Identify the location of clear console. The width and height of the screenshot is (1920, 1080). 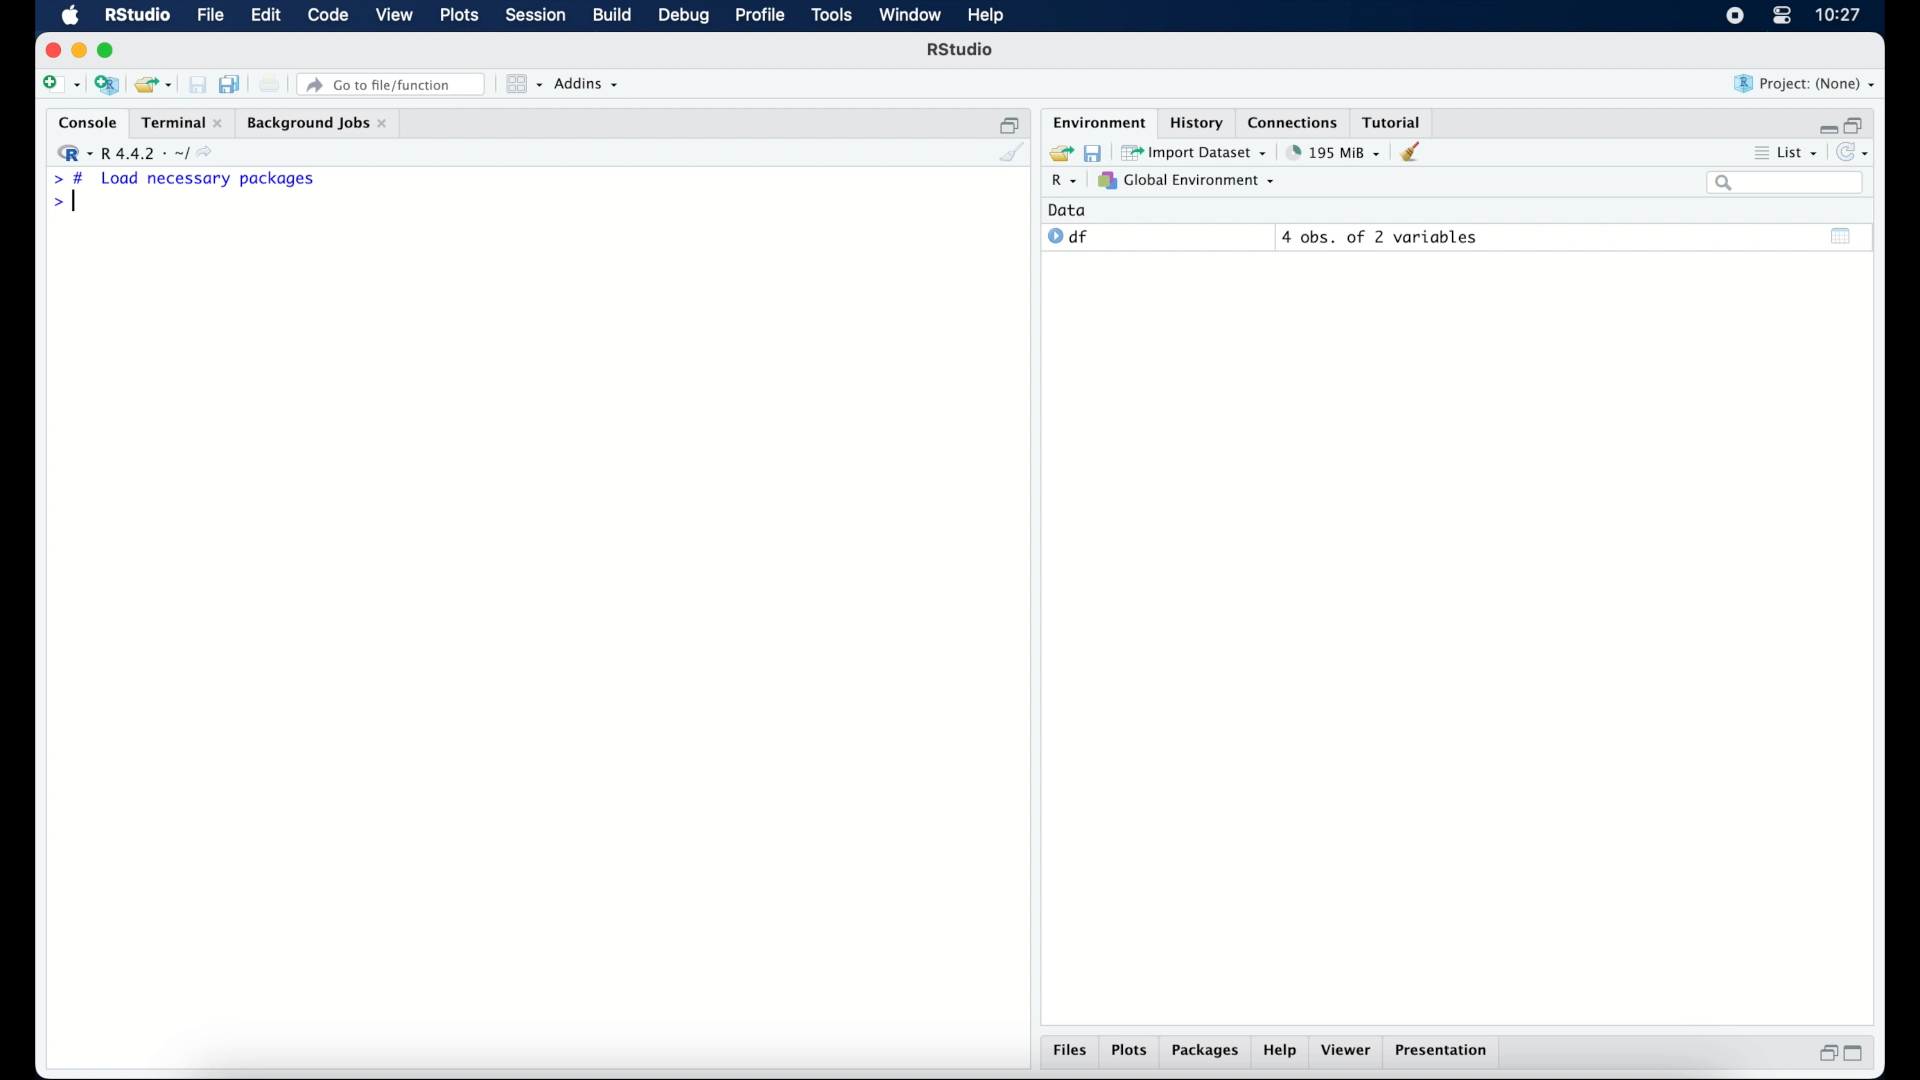
(1010, 154).